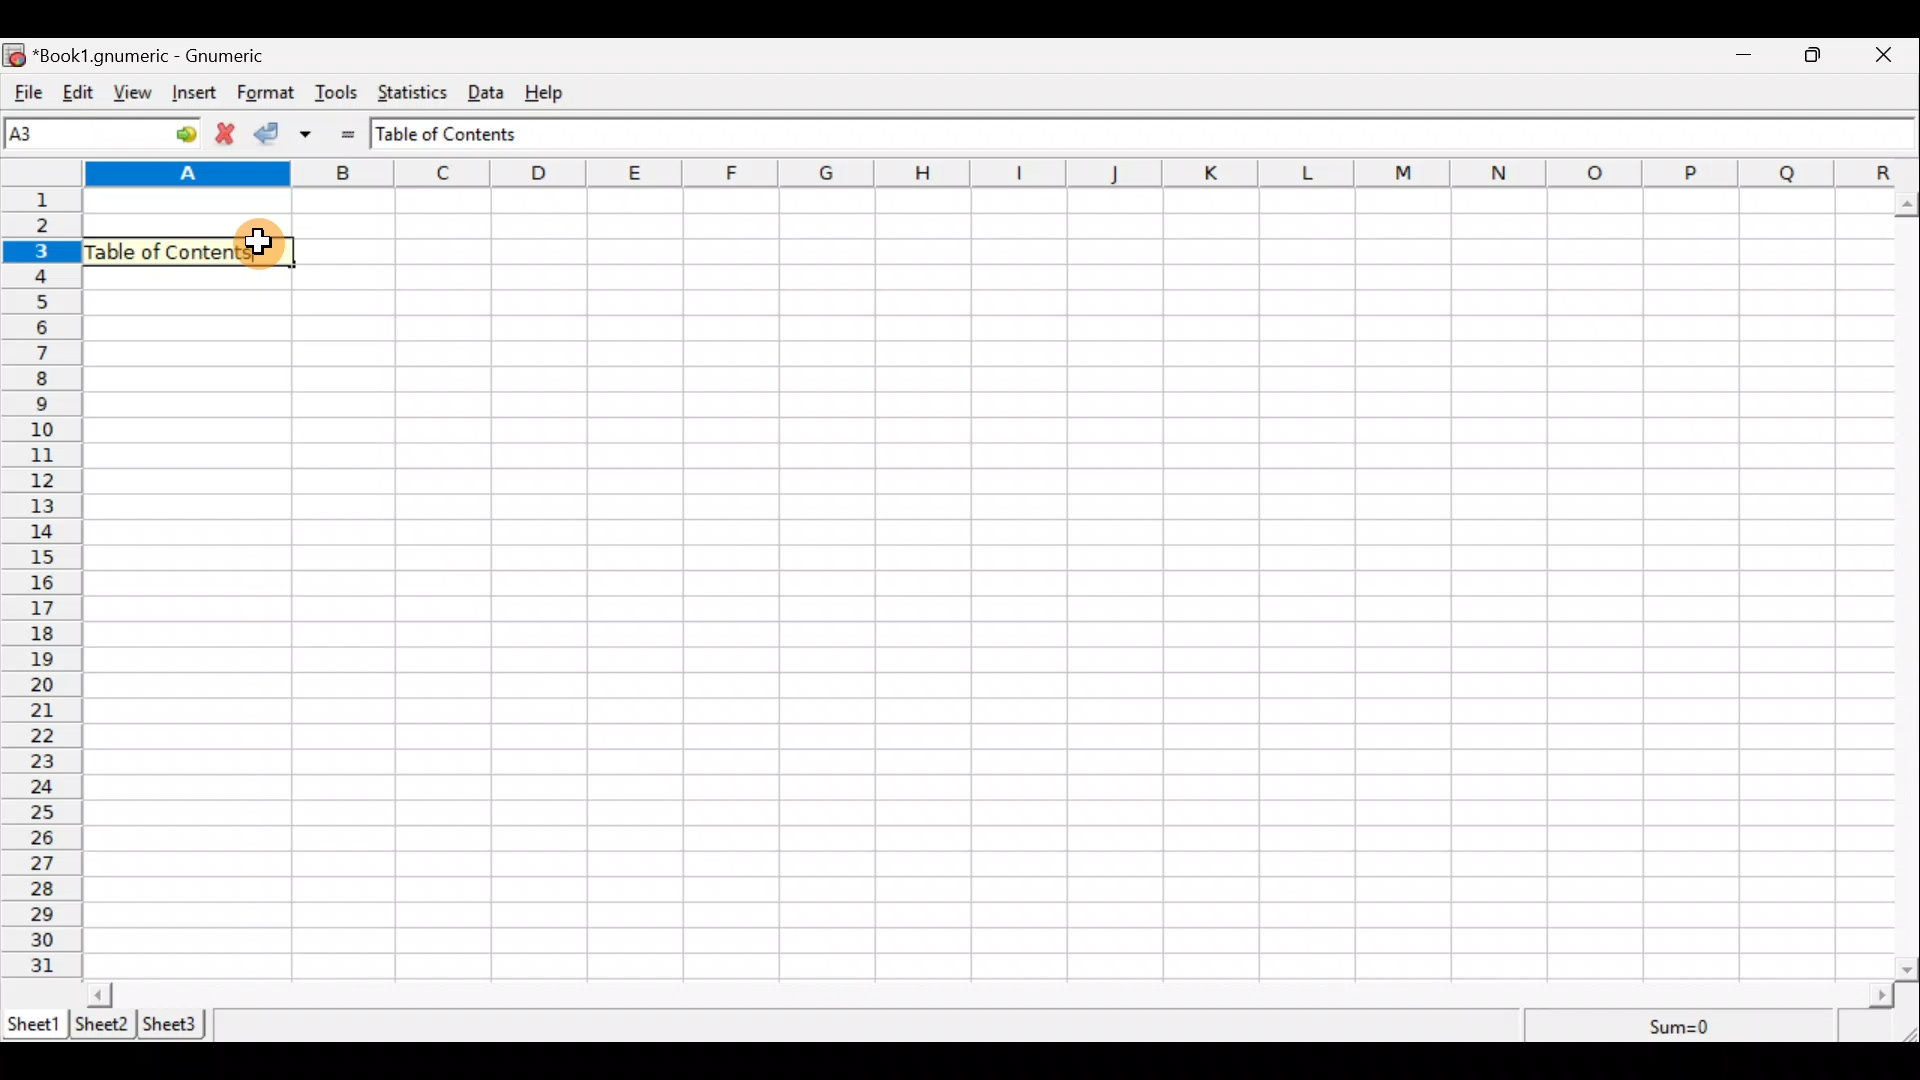 The width and height of the screenshot is (1920, 1080). What do you see at coordinates (994, 173) in the screenshot?
I see `alphabets row` at bounding box center [994, 173].